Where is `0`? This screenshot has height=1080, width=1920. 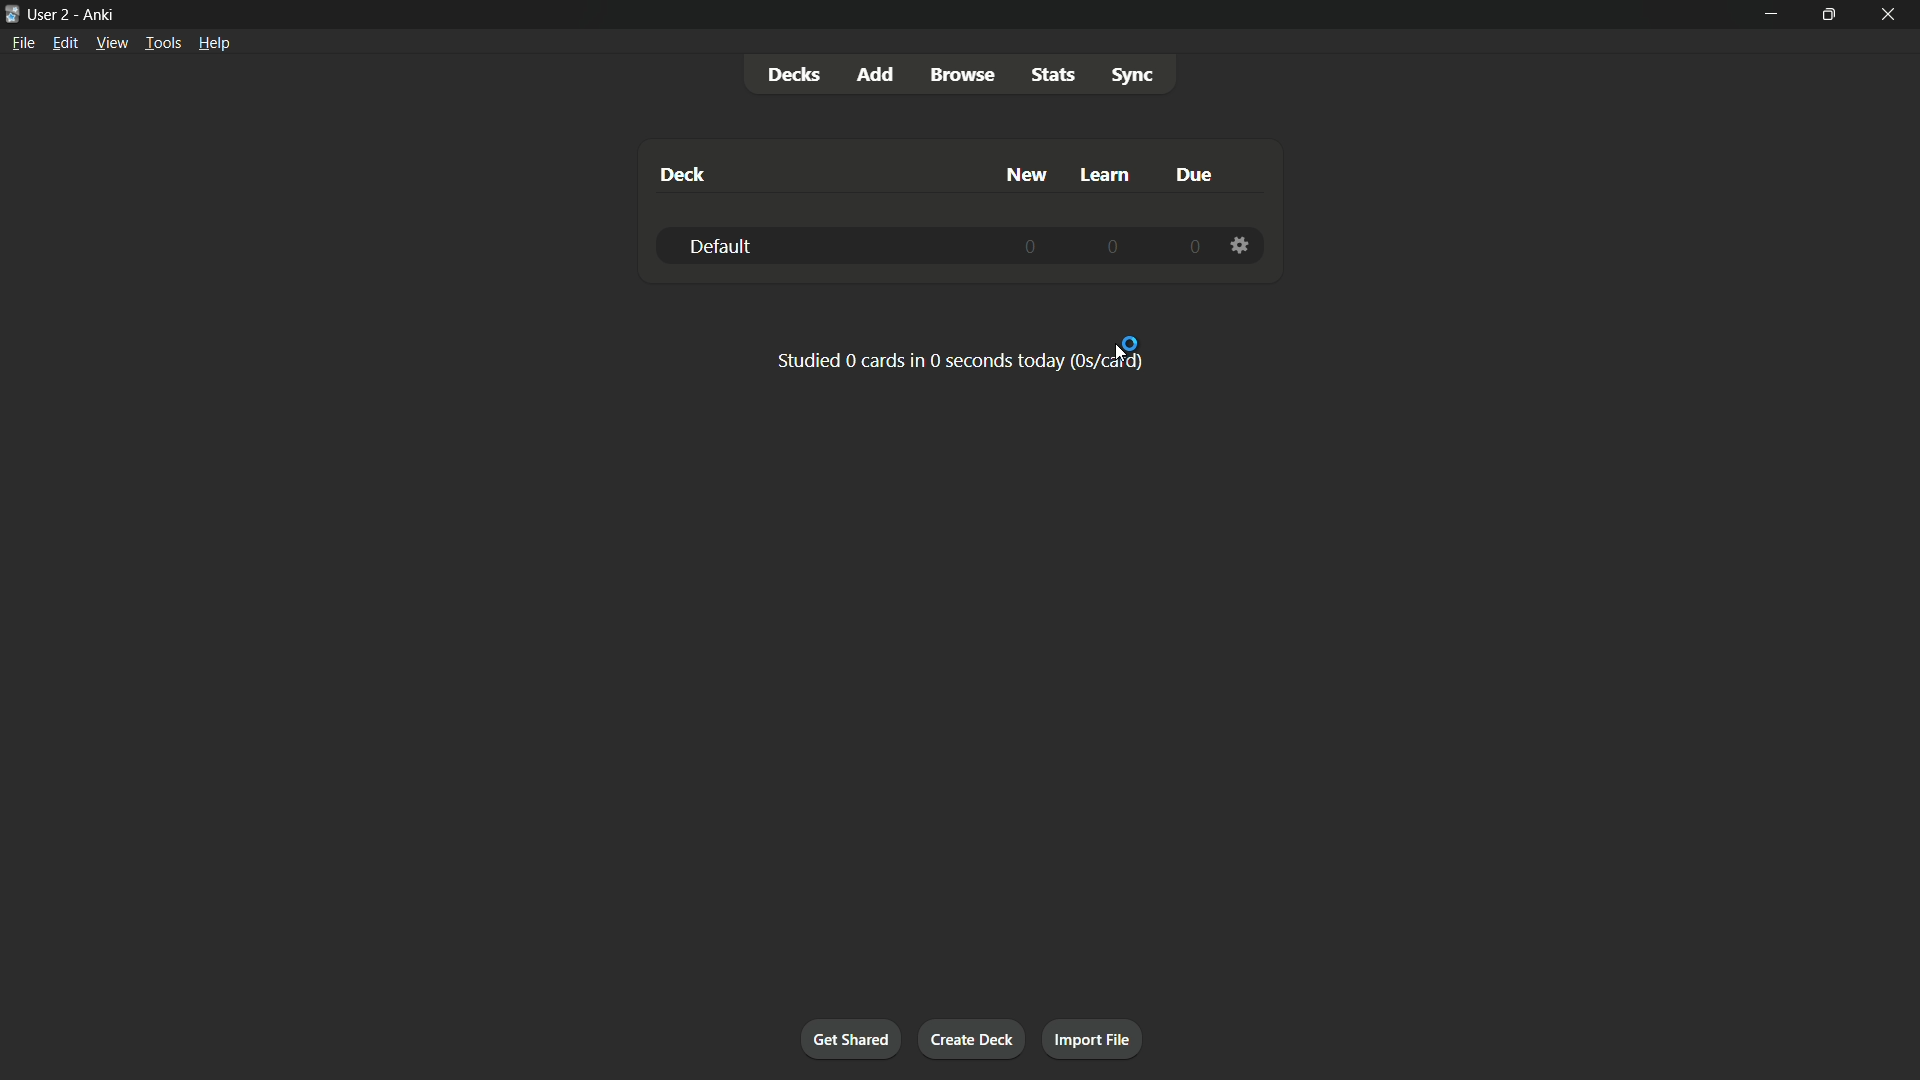 0 is located at coordinates (1033, 244).